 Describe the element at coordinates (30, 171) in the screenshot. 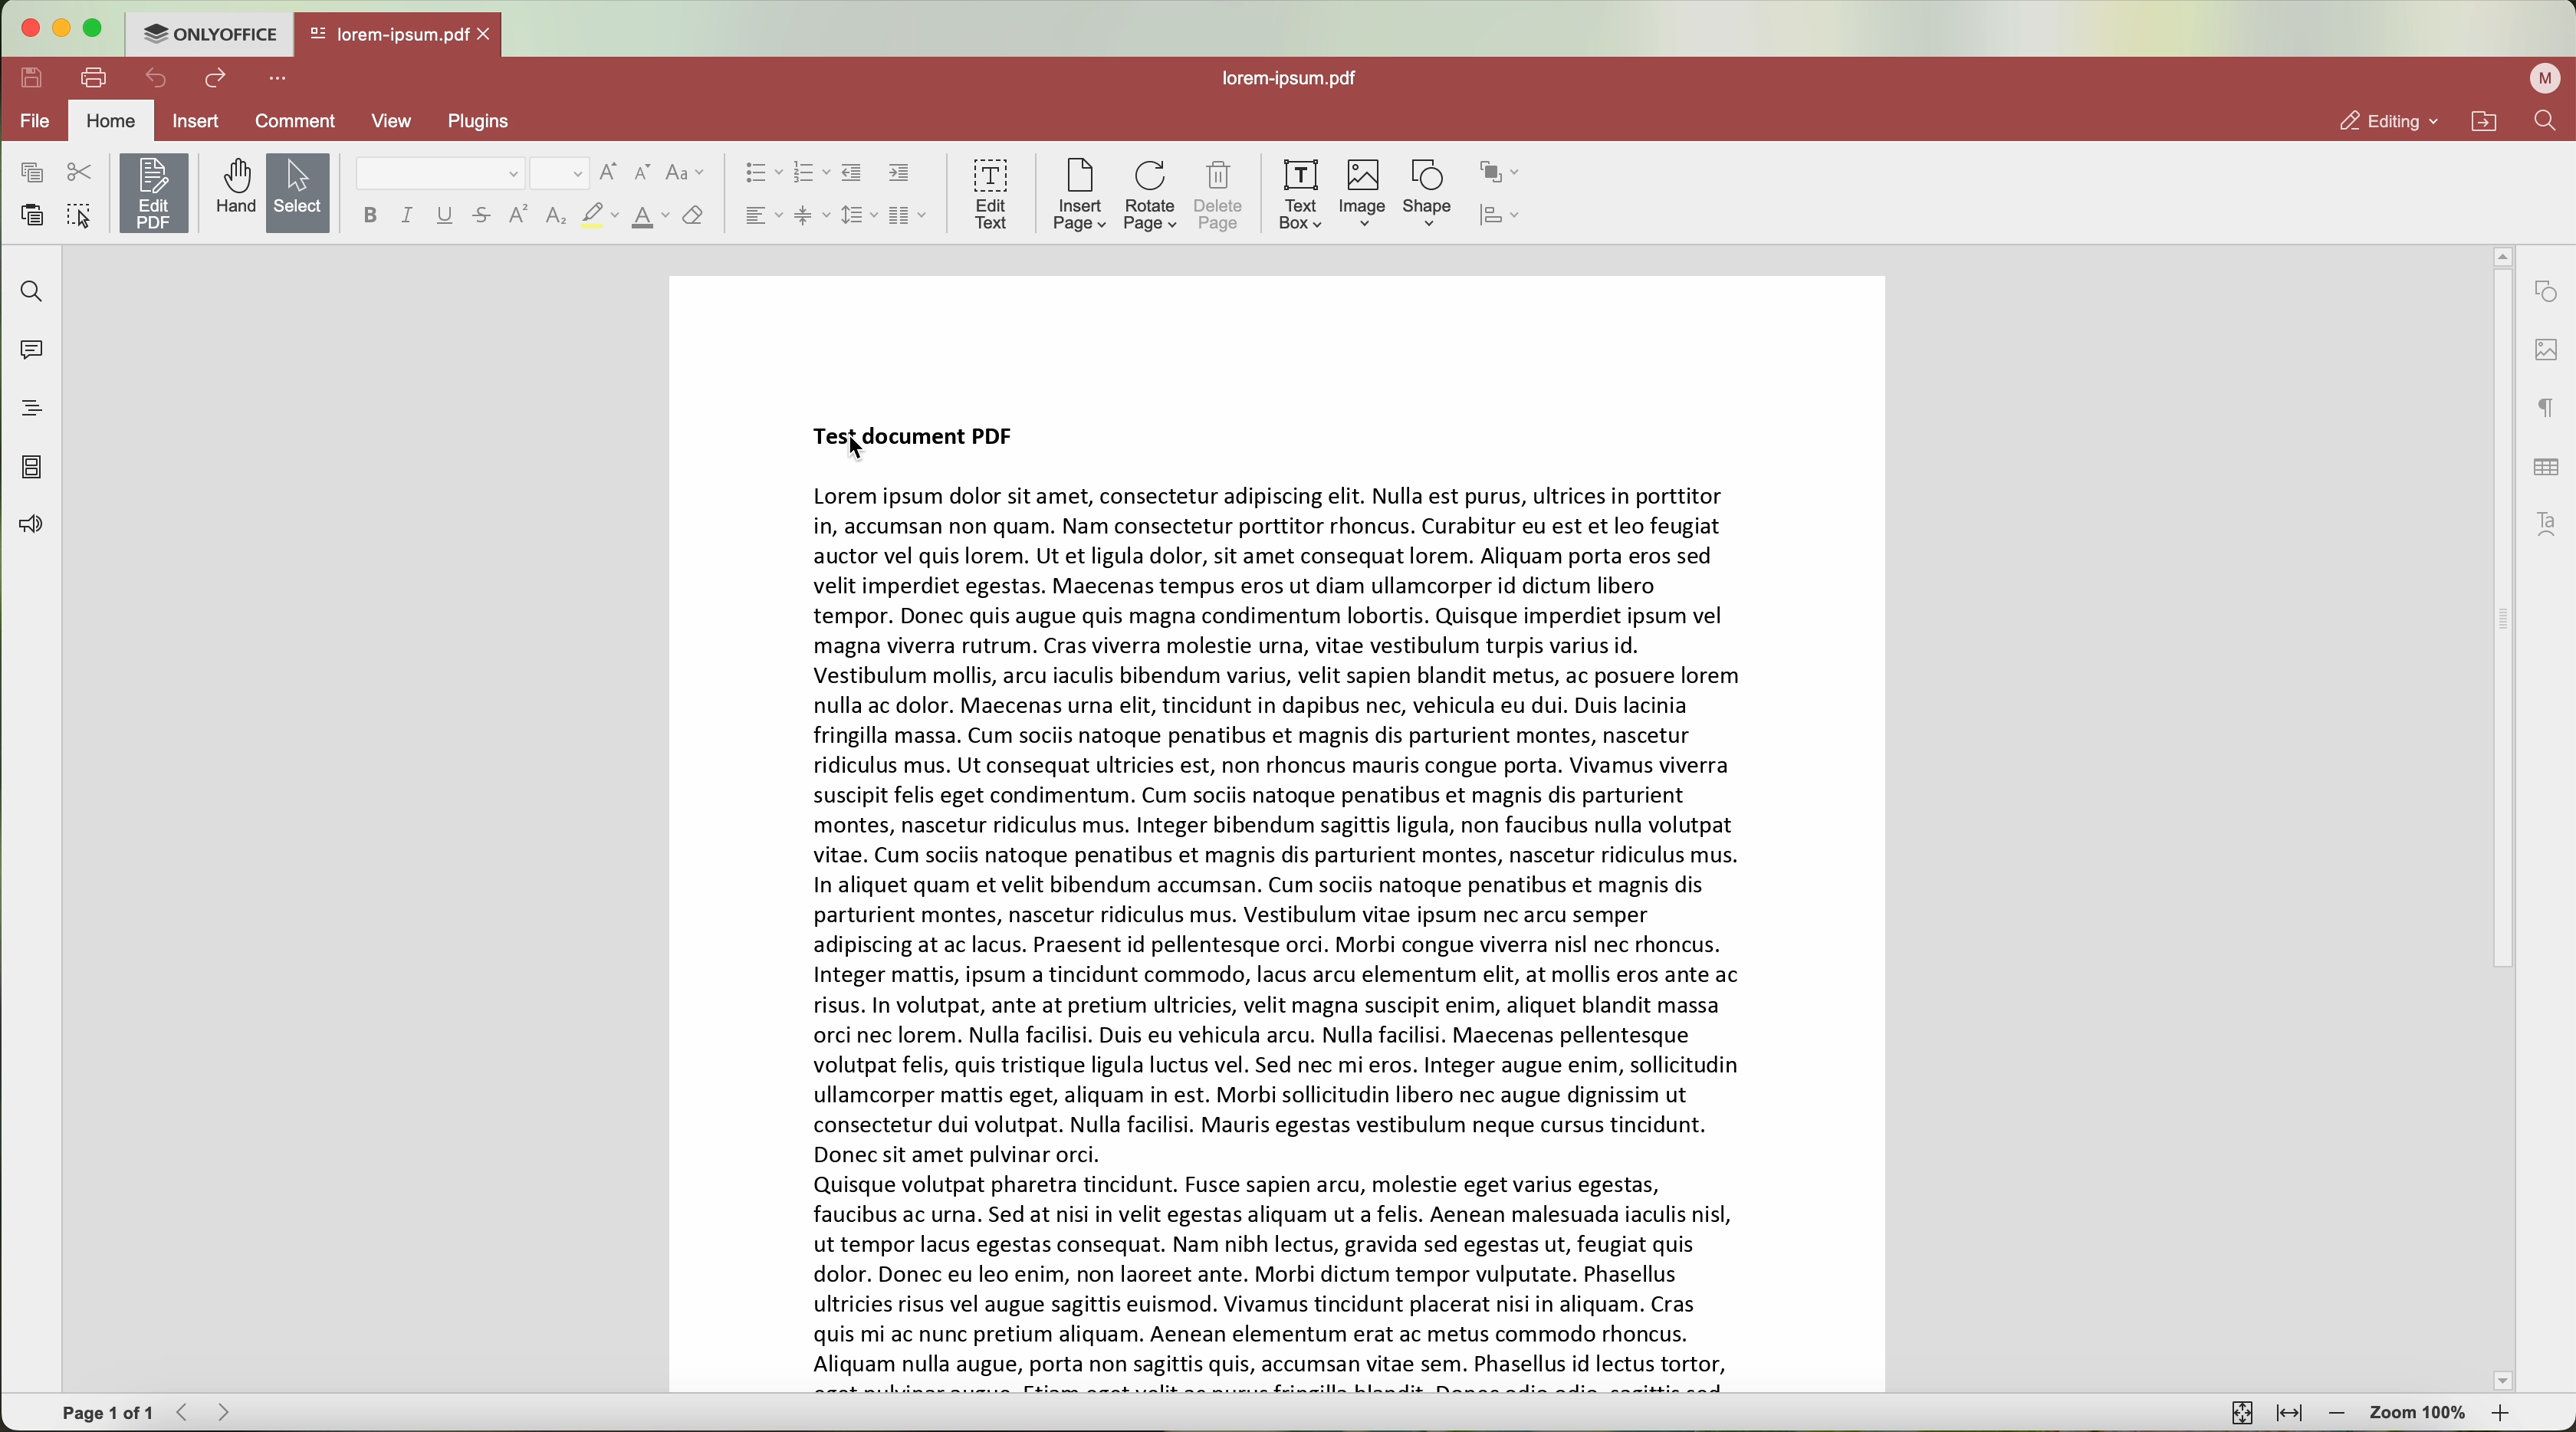

I see `copy` at that location.